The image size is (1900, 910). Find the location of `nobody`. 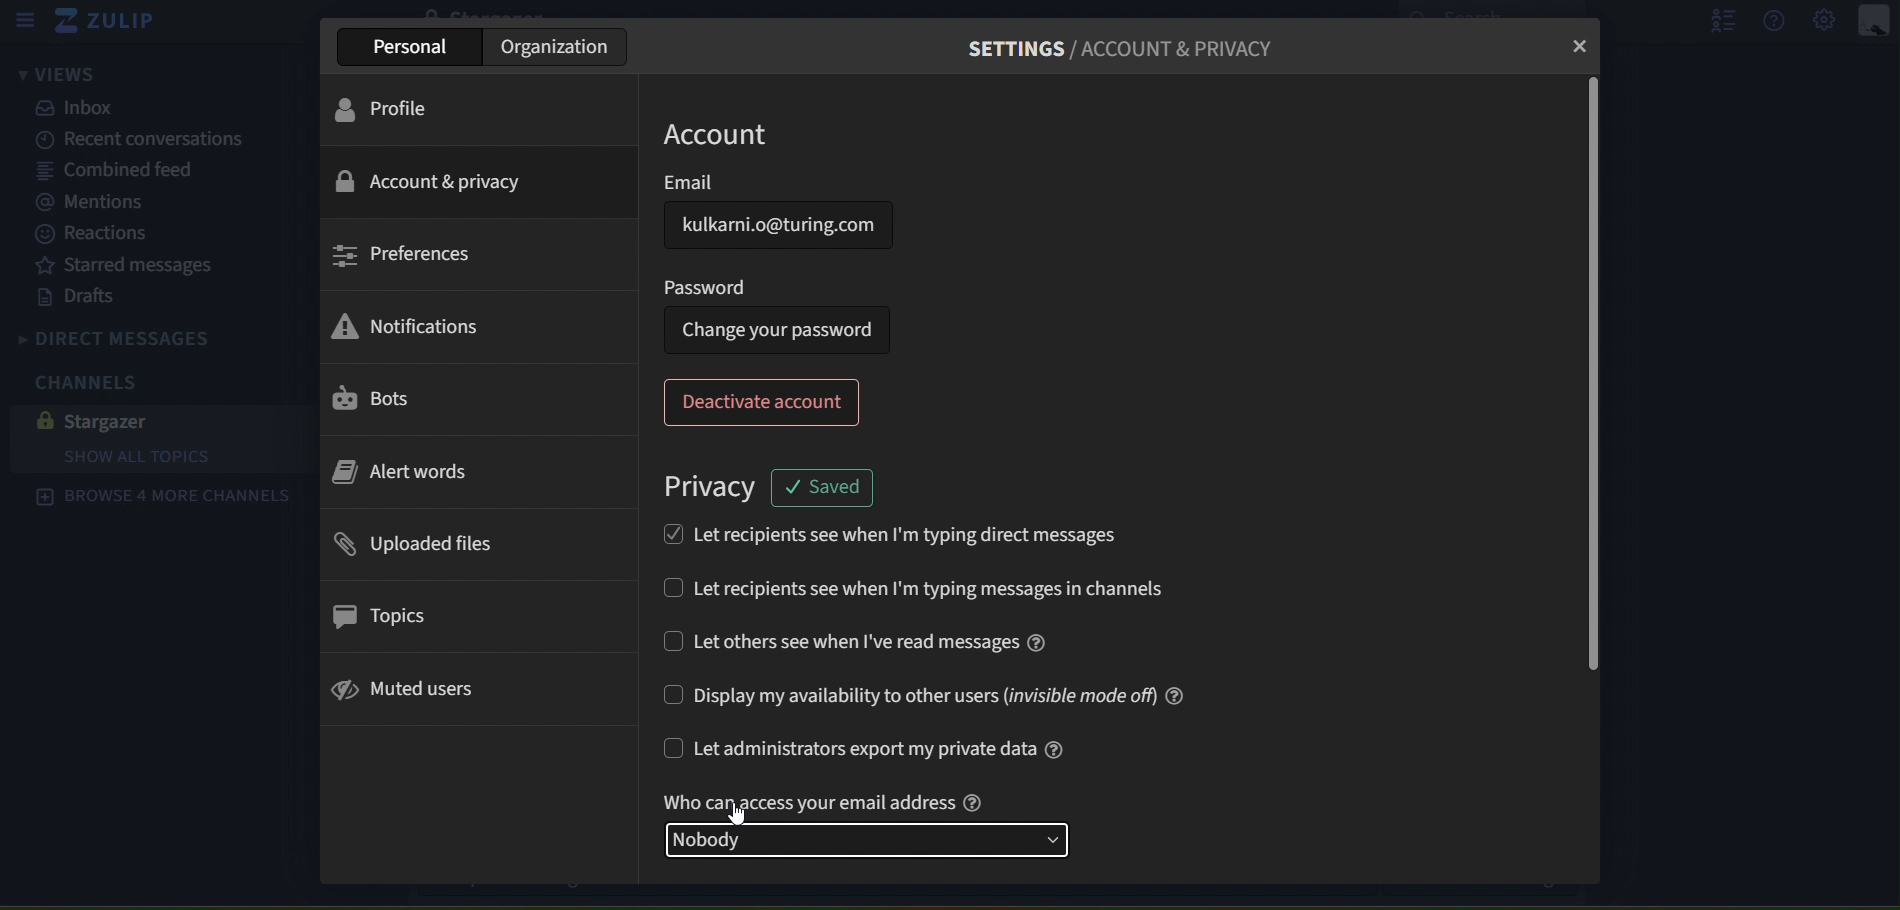

nobody is located at coordinates (875, 838).